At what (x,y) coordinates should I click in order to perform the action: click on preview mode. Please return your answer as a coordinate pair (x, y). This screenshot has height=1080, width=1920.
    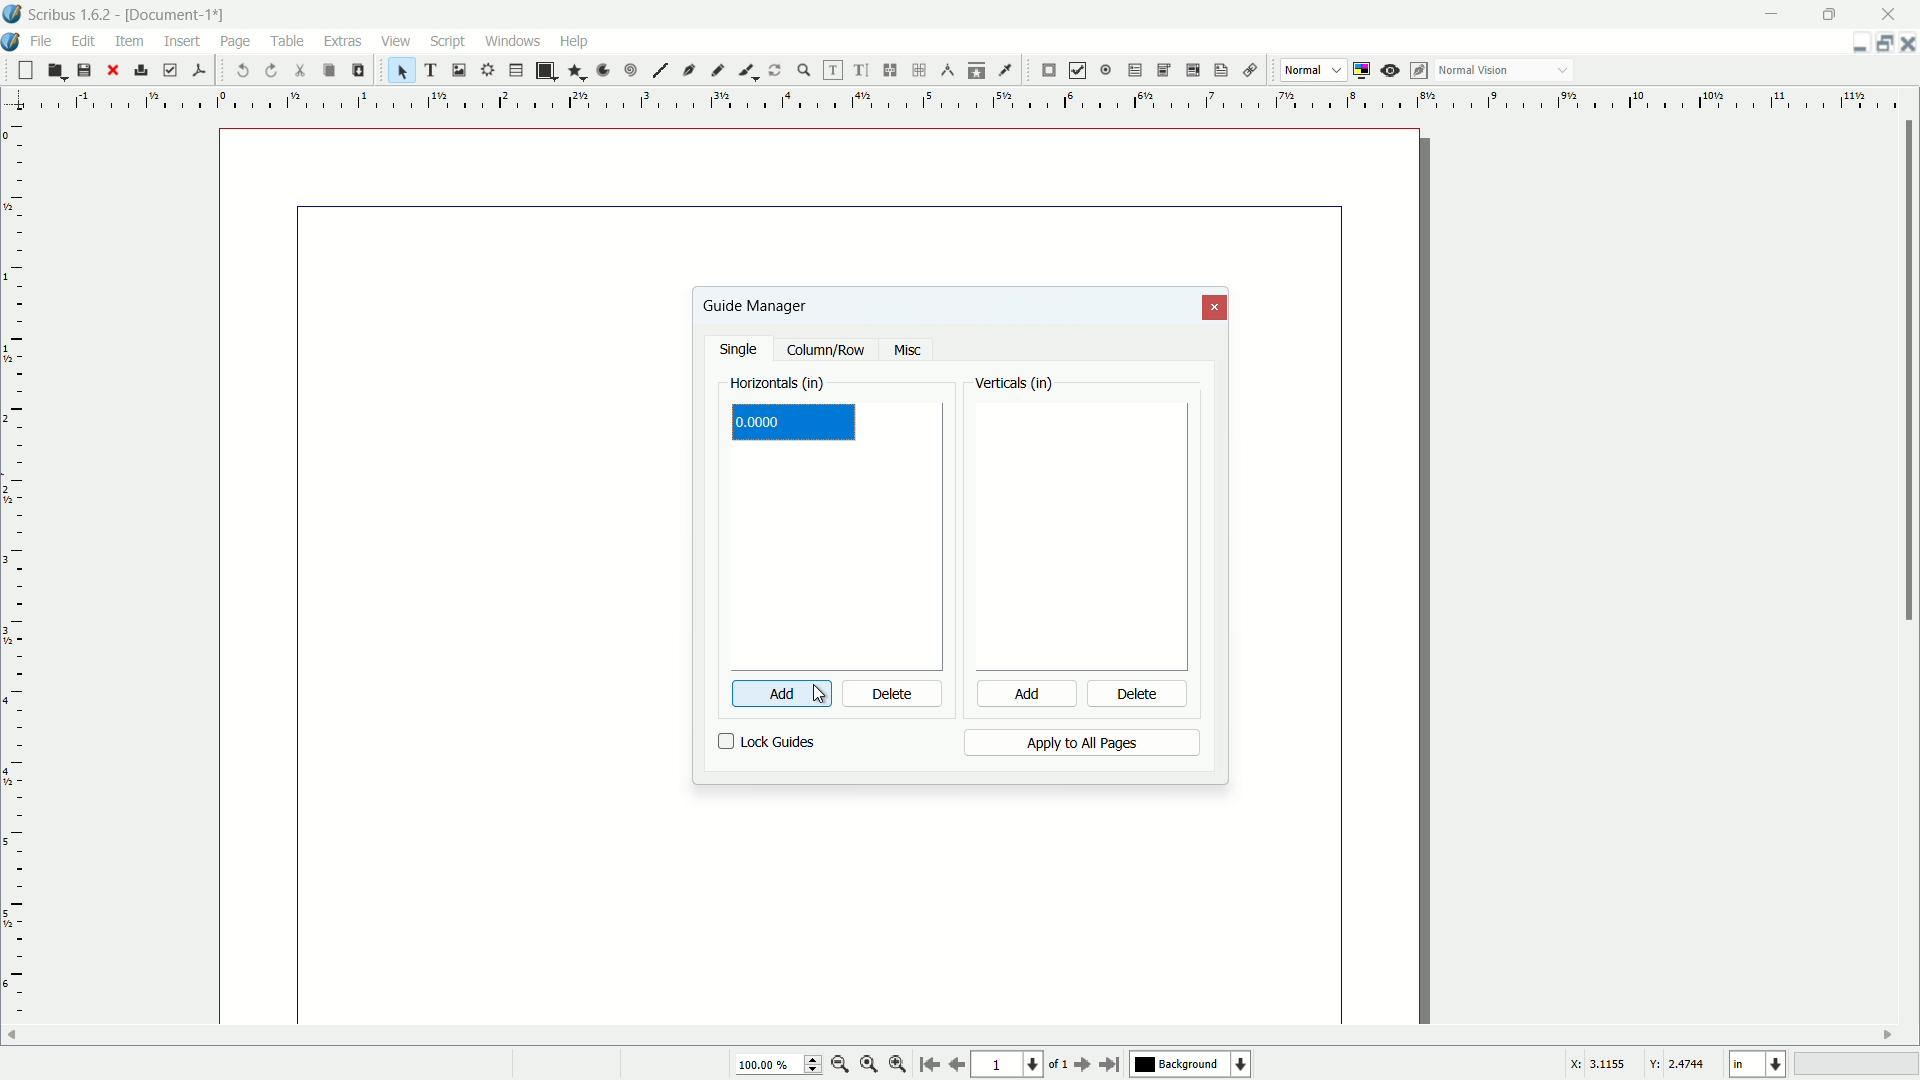
    Looking at the image, I should click on (1392, 70).